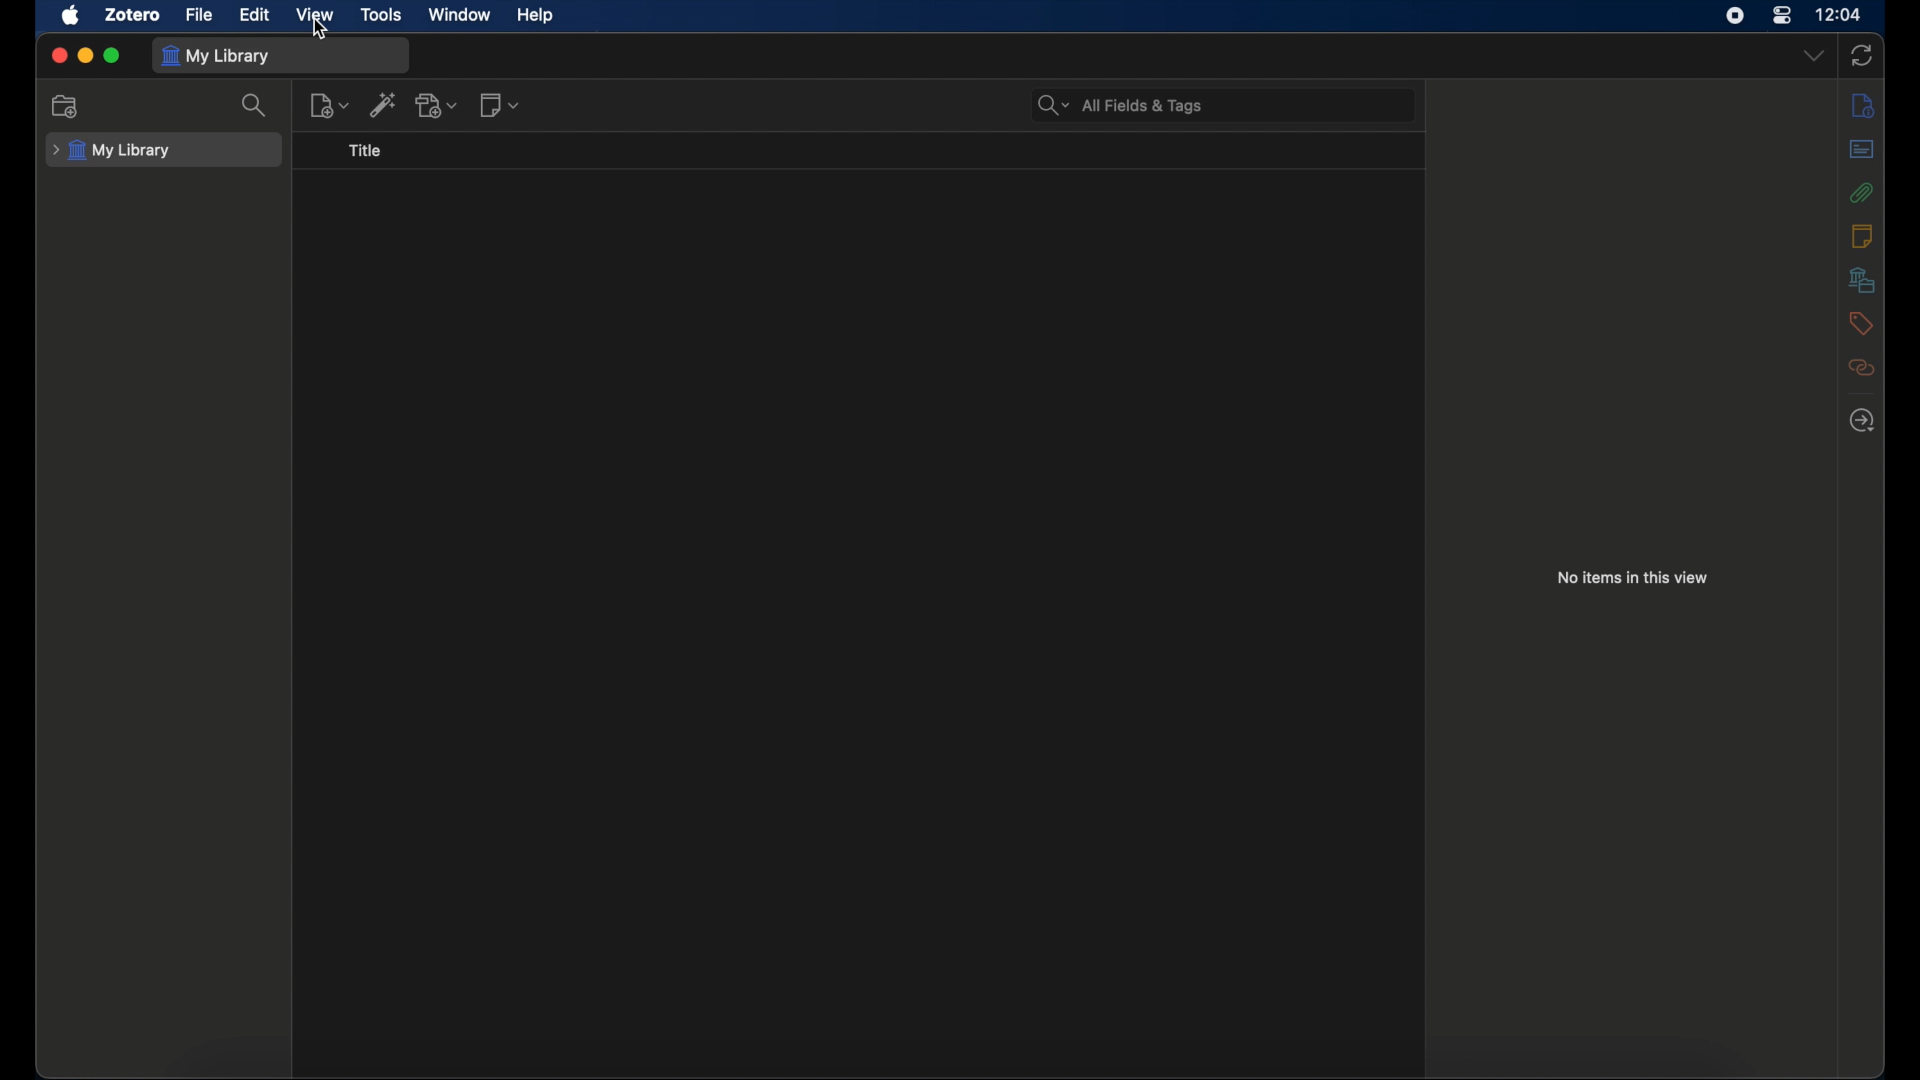 The image size is (1920, 1080). I want to click on title, so click(364, 151).